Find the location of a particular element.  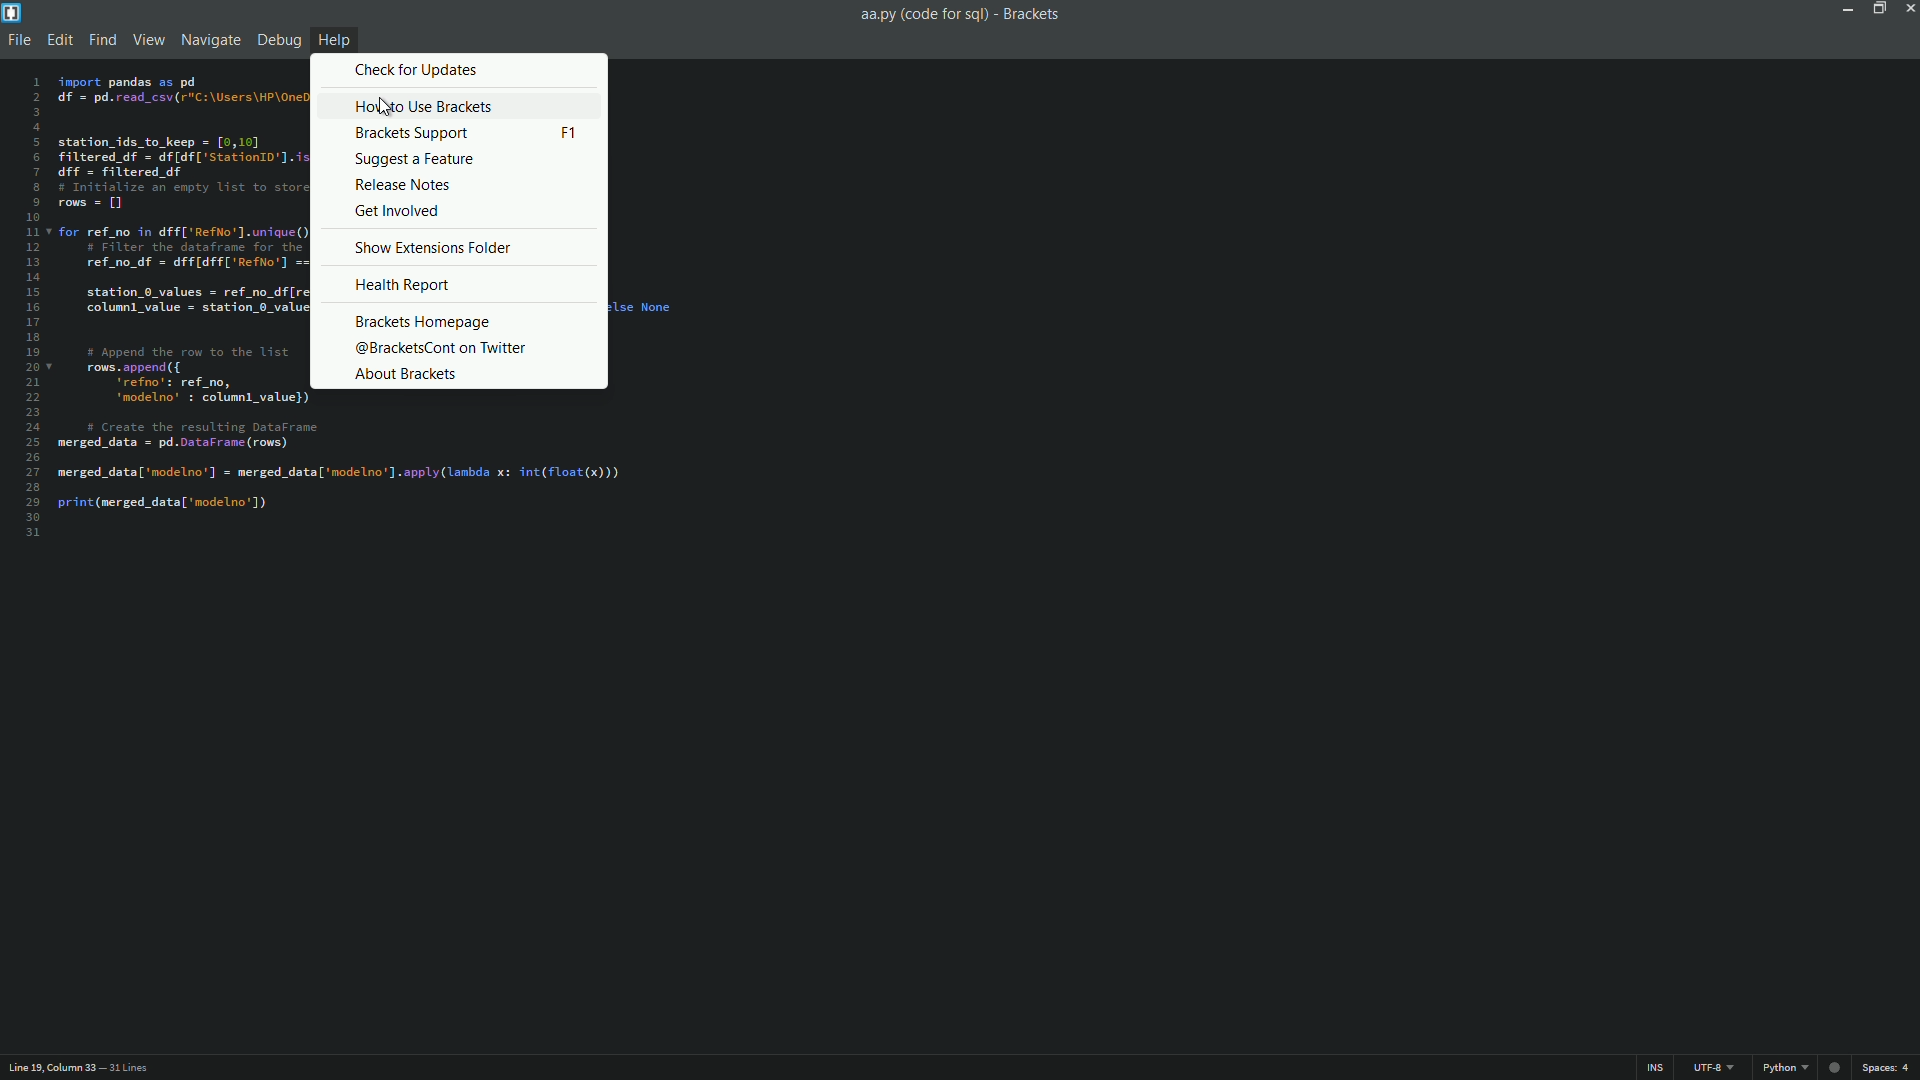

line number is located at coordinates (32, 308).